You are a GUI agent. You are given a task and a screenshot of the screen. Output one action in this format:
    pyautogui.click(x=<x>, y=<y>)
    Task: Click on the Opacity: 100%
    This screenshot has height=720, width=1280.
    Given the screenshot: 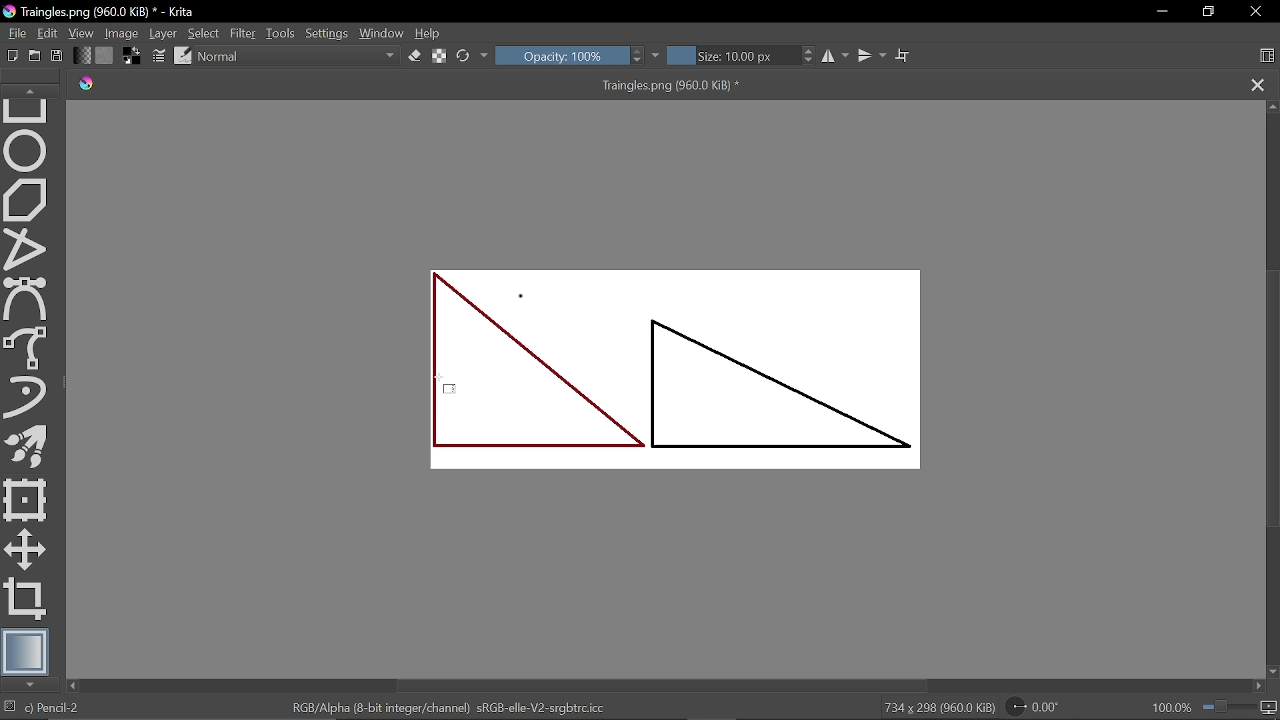 What is the action you would take?
    pyautogui.click(x=561, y=57)
    